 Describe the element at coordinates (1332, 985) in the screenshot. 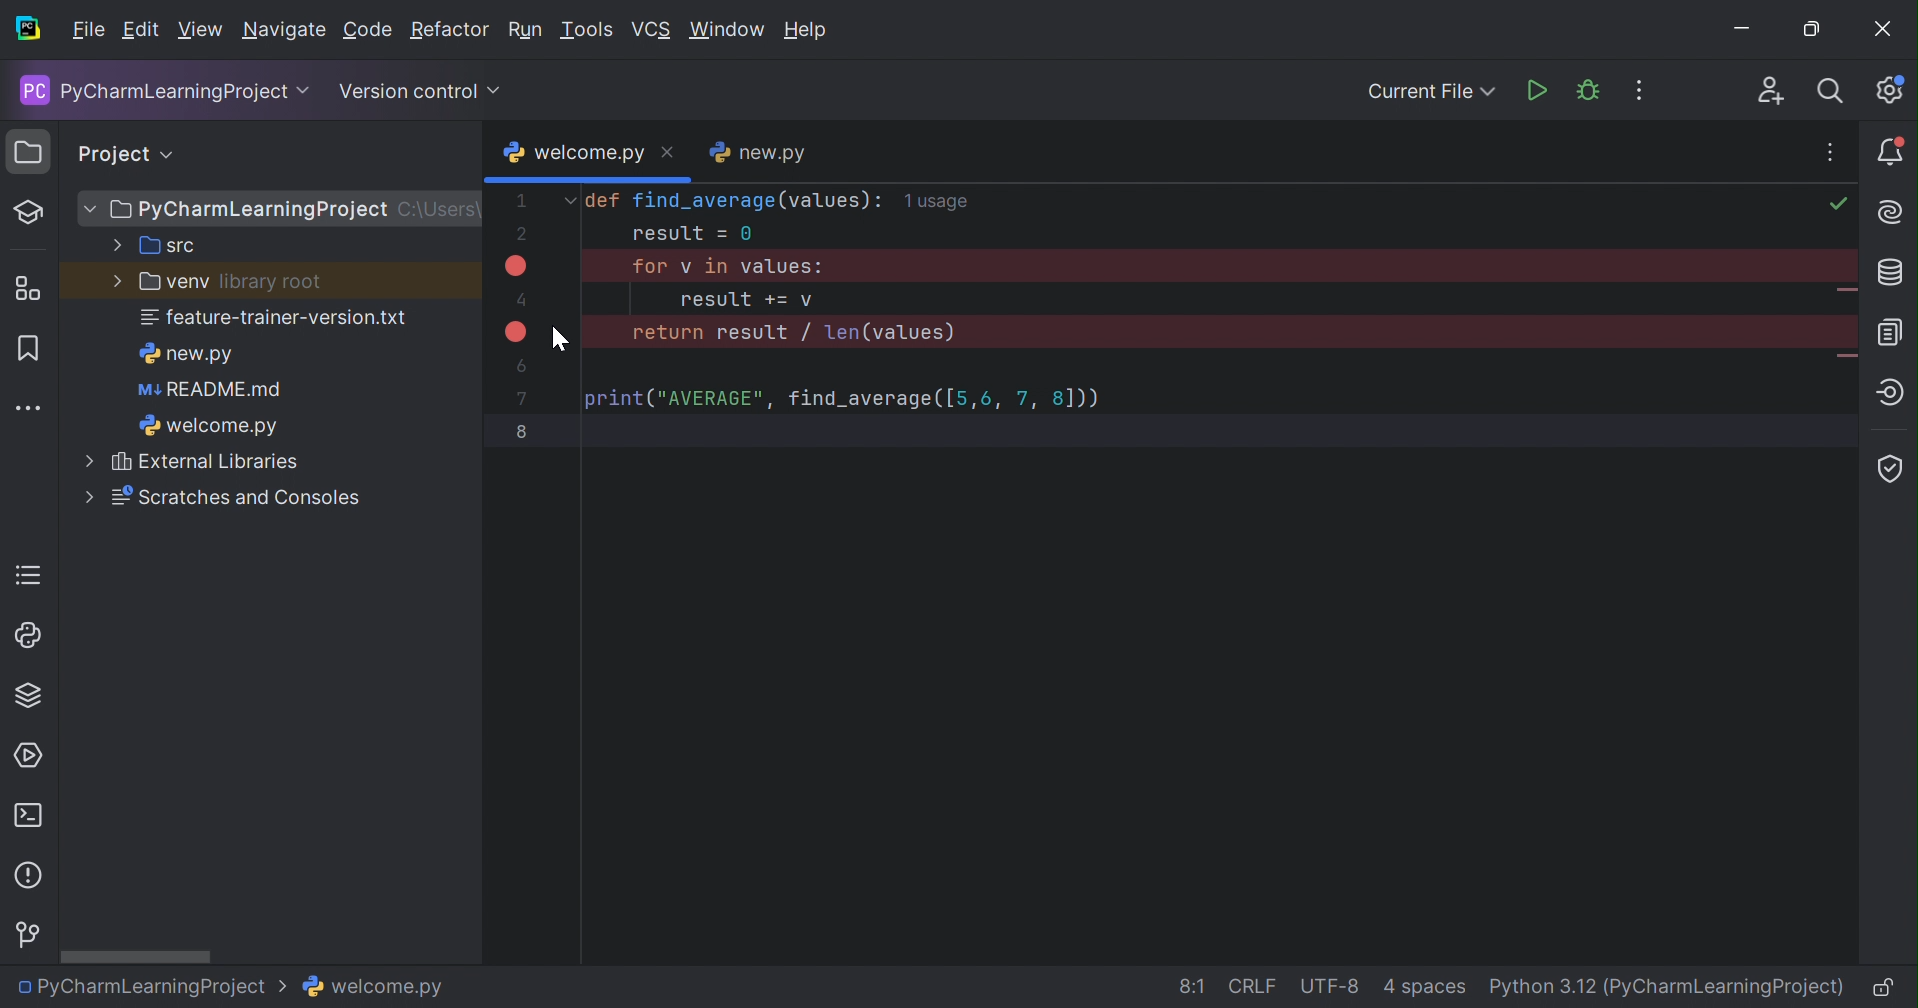

I see `UTF-8` at that location.